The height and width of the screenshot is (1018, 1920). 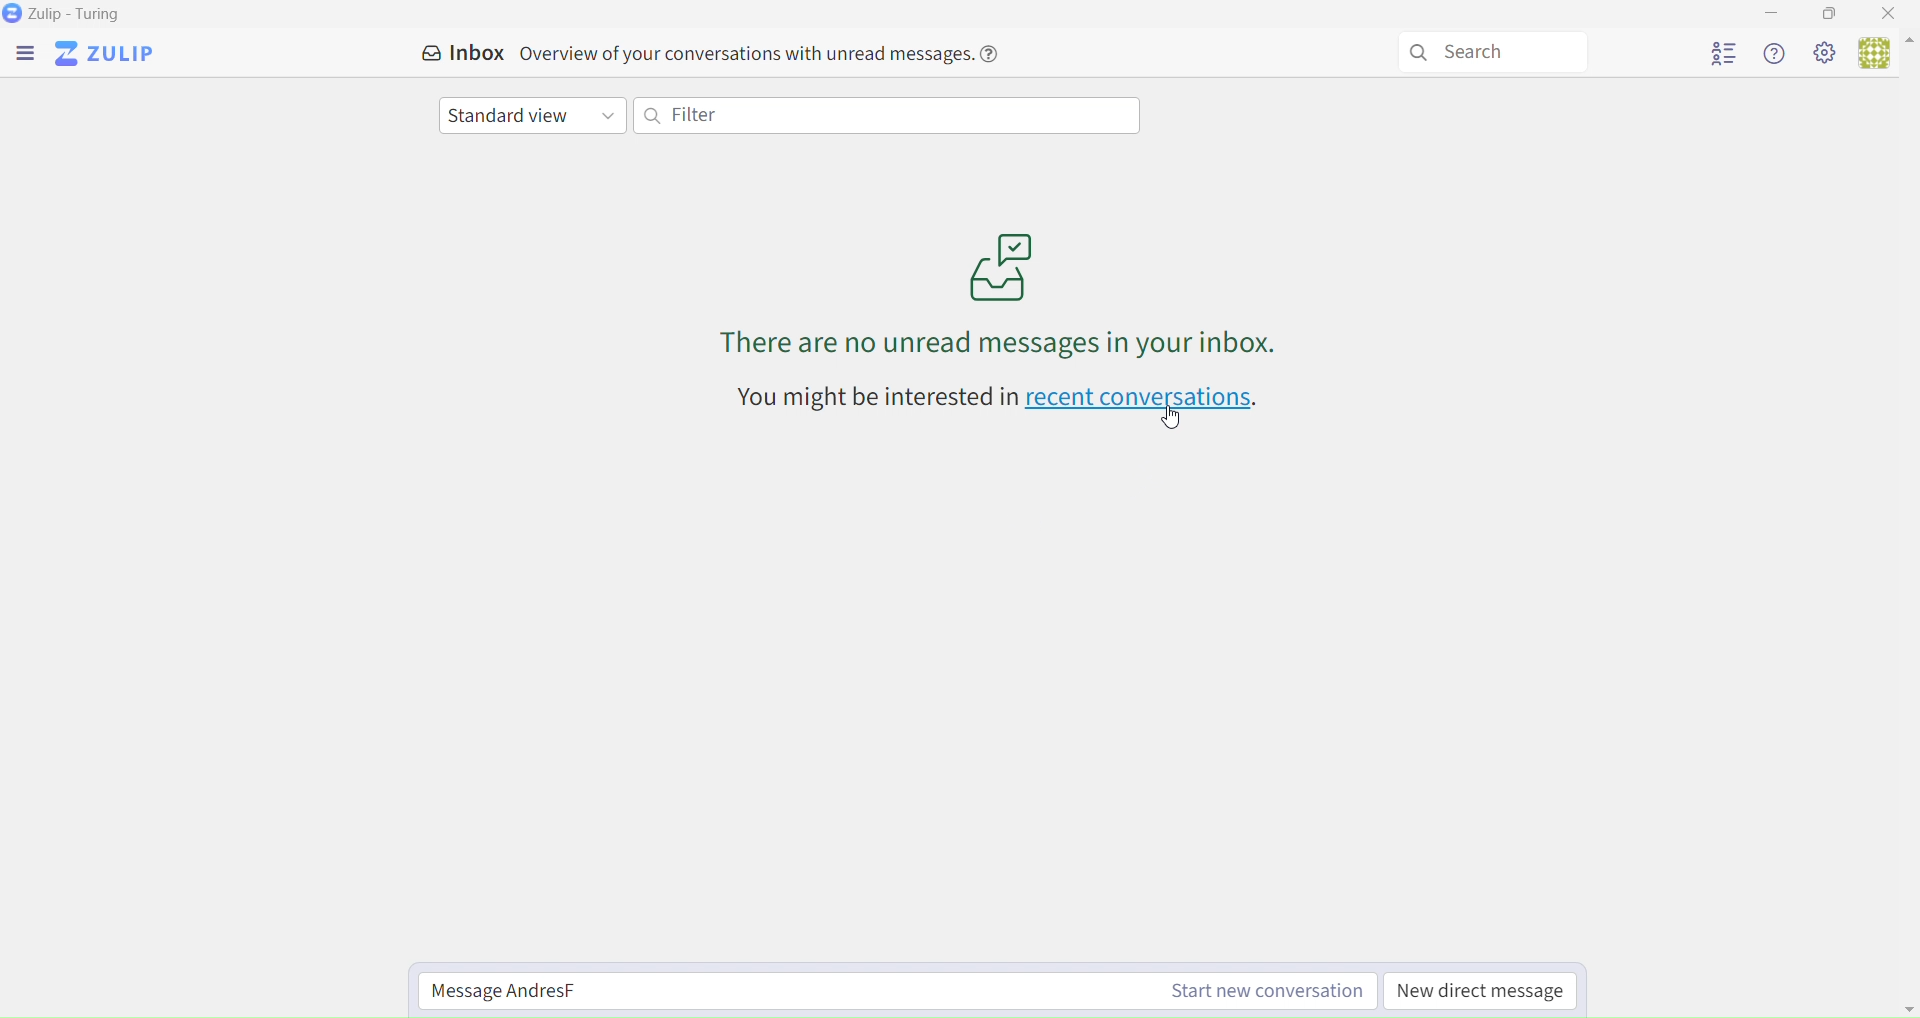 What do you see at coordinates (1000, 393) in the screenshot?
I see `You might be interested in recent conversations.` at bounding box center [1000, 393].